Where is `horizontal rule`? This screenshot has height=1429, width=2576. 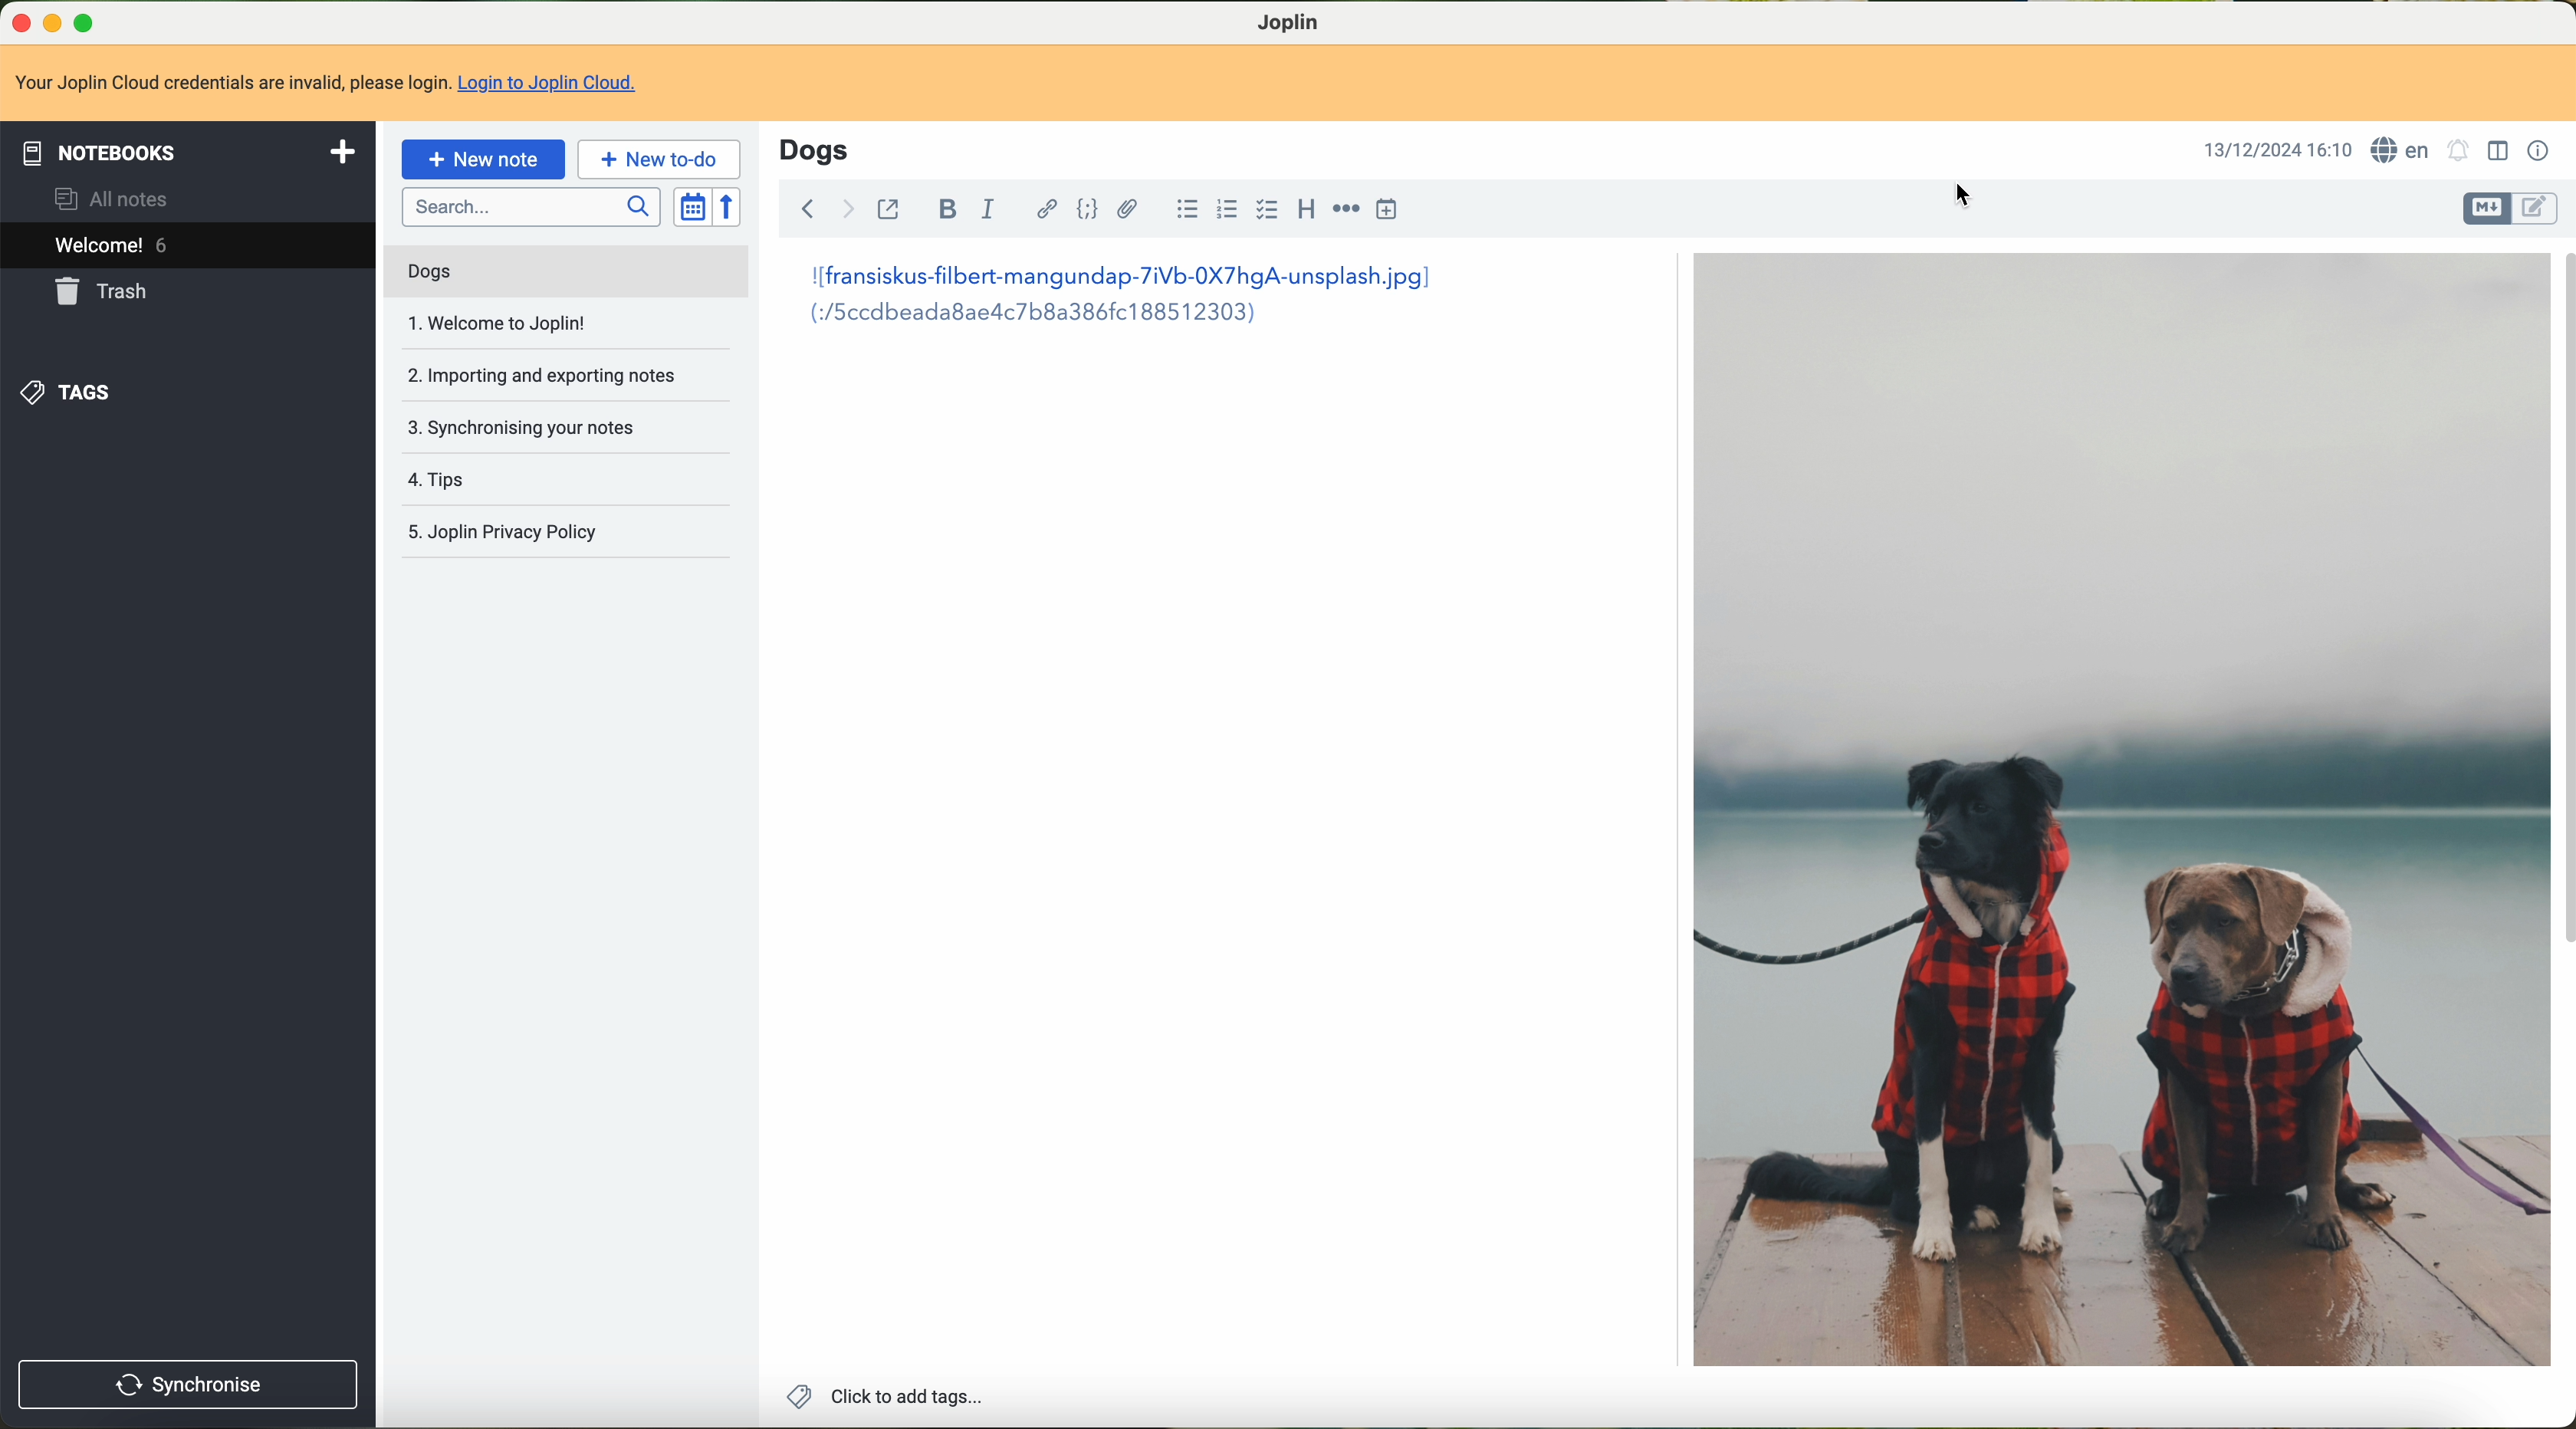 horizontal rule is located at coordinates (1344, 213).